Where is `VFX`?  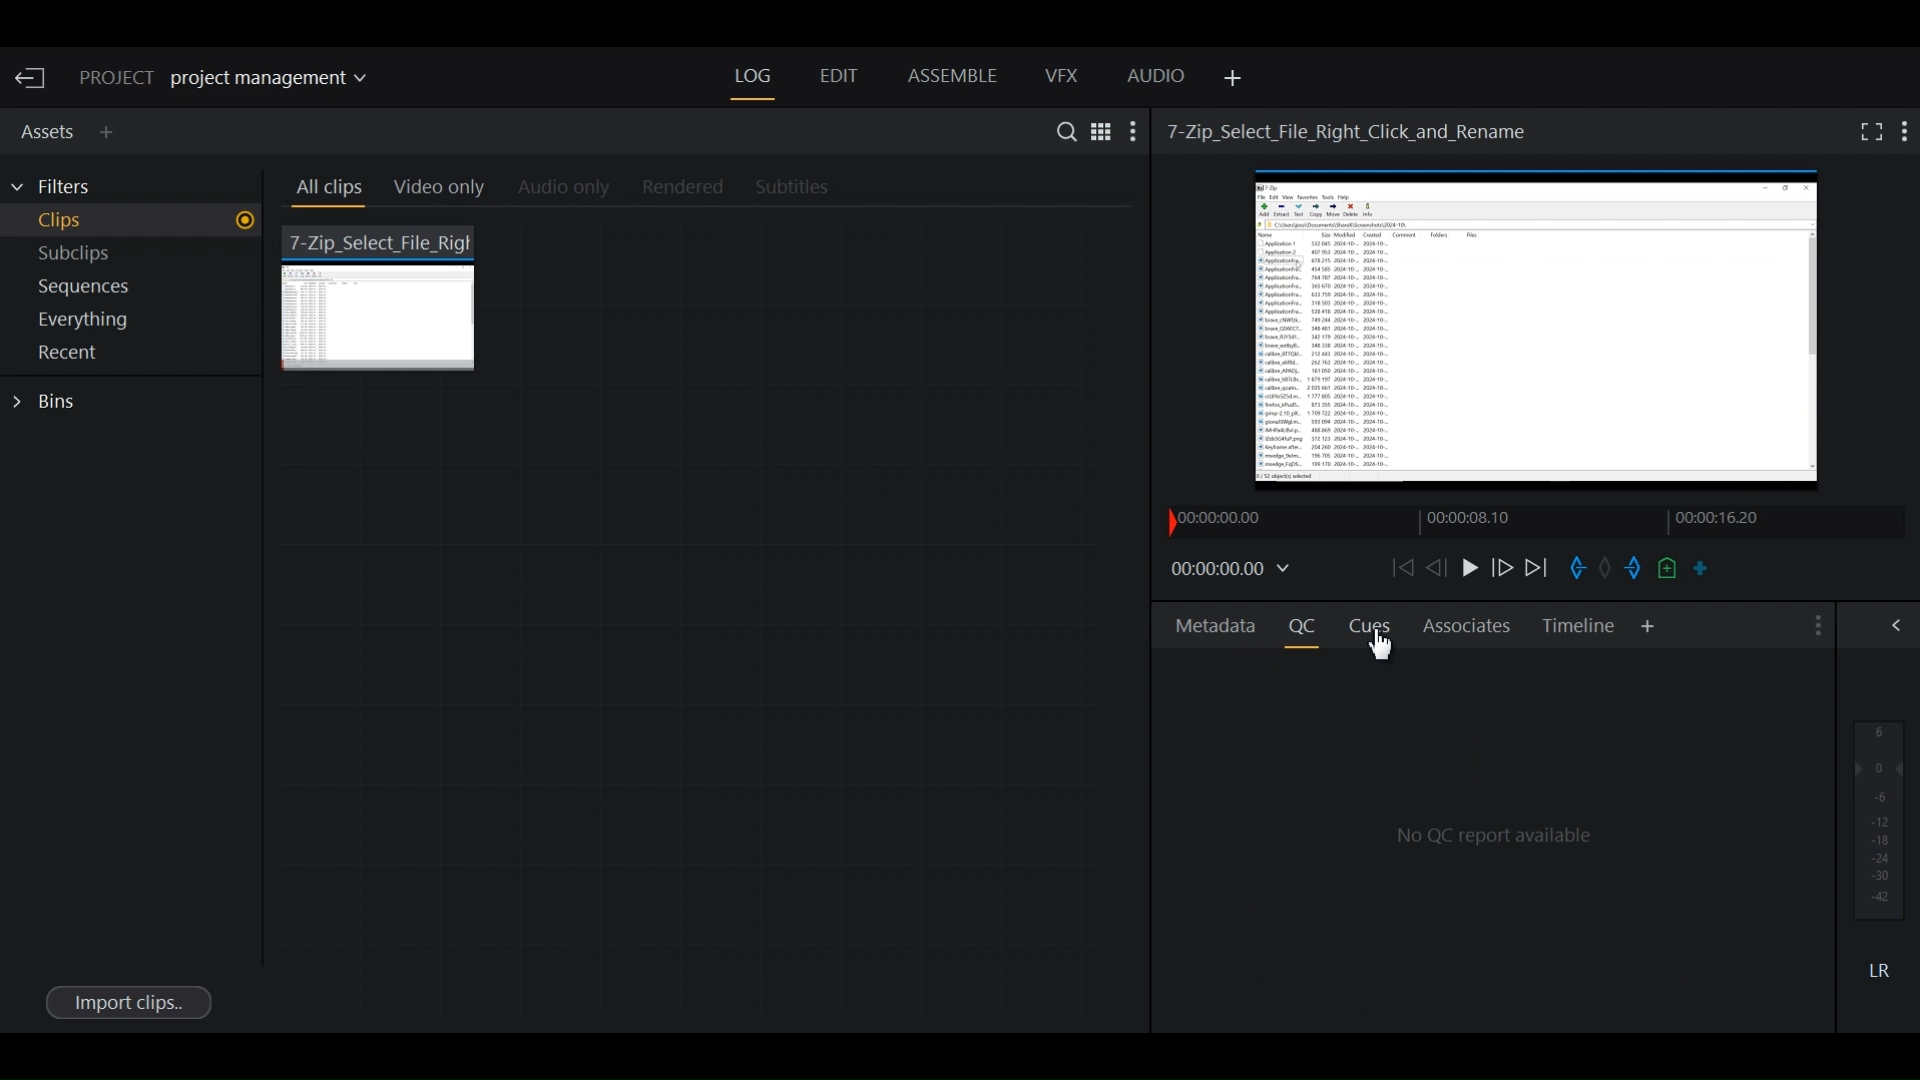 VFX is located at coordinates (1063, 76).